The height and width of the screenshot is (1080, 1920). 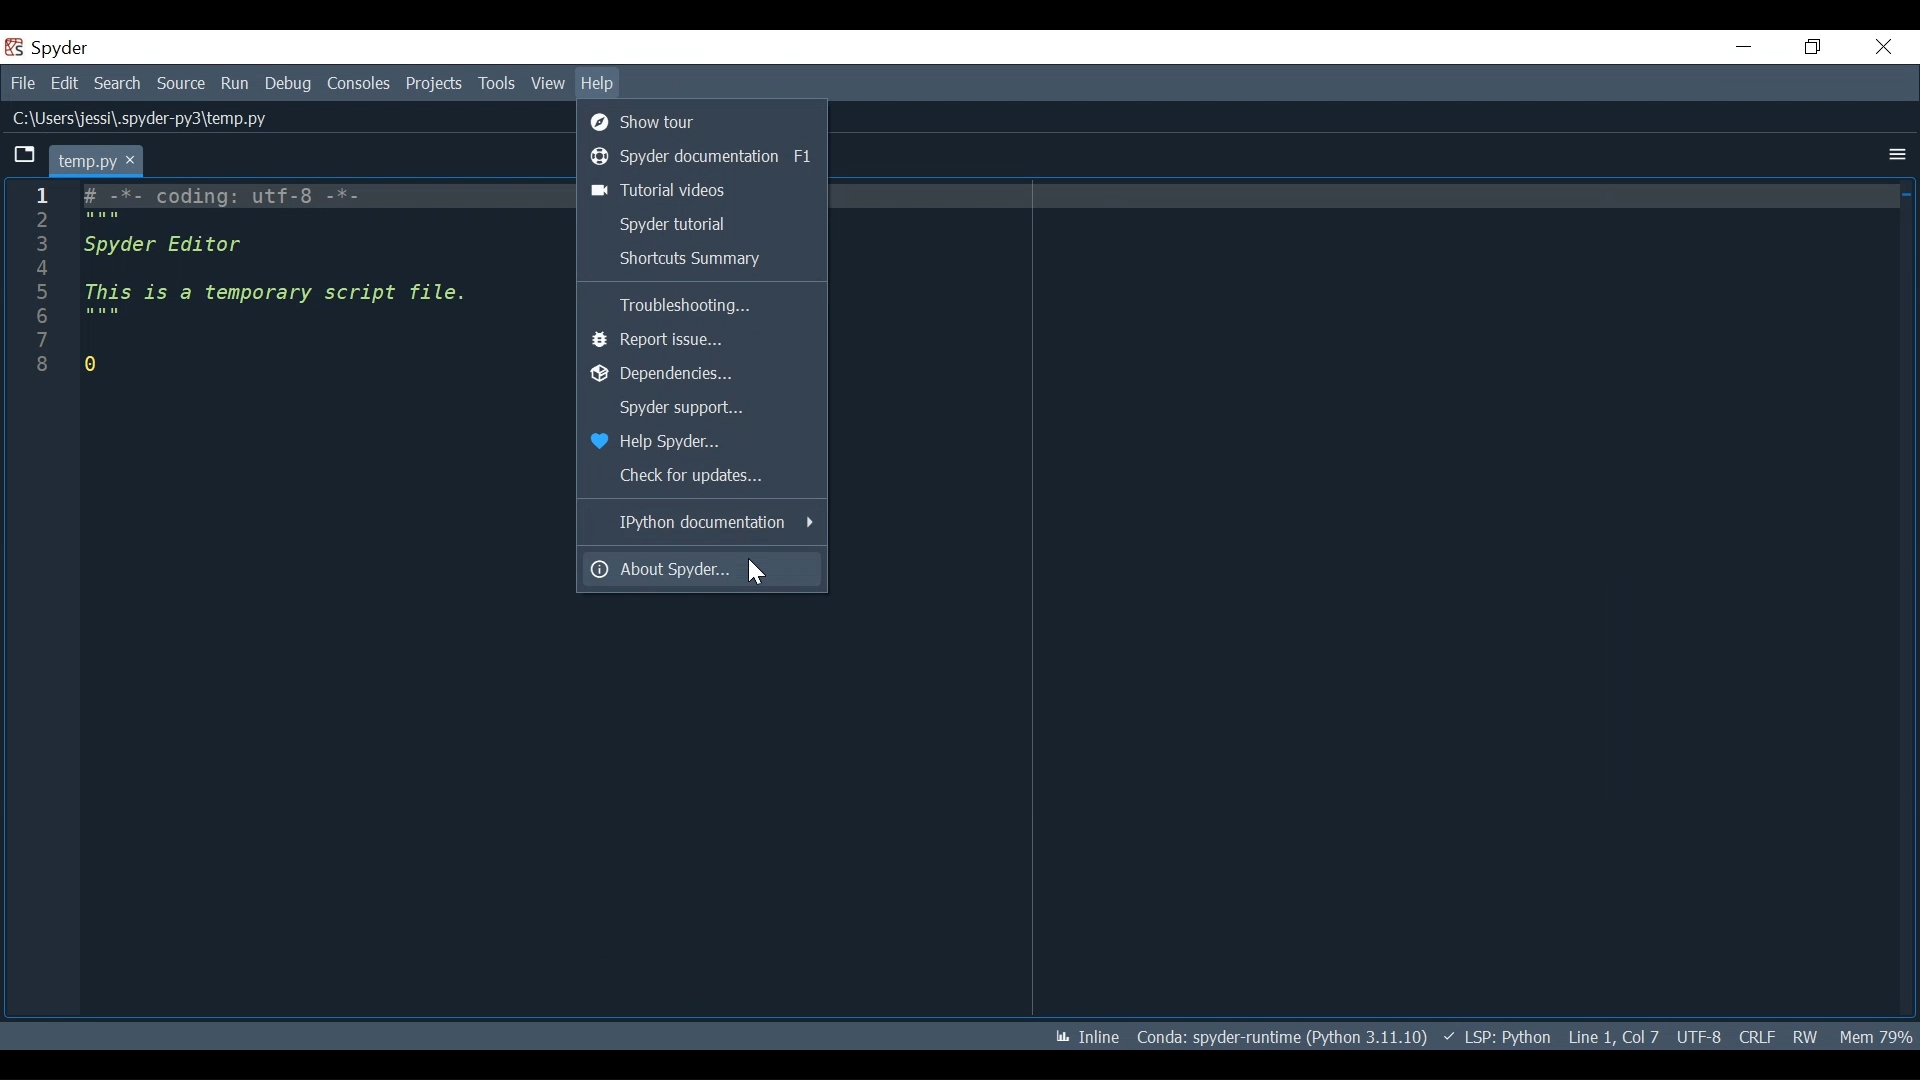 I want to click on # -*- coding: utf-8 -*-

Spyder Editor

This is a temporary script file.
0, so click(x=290, y=305).